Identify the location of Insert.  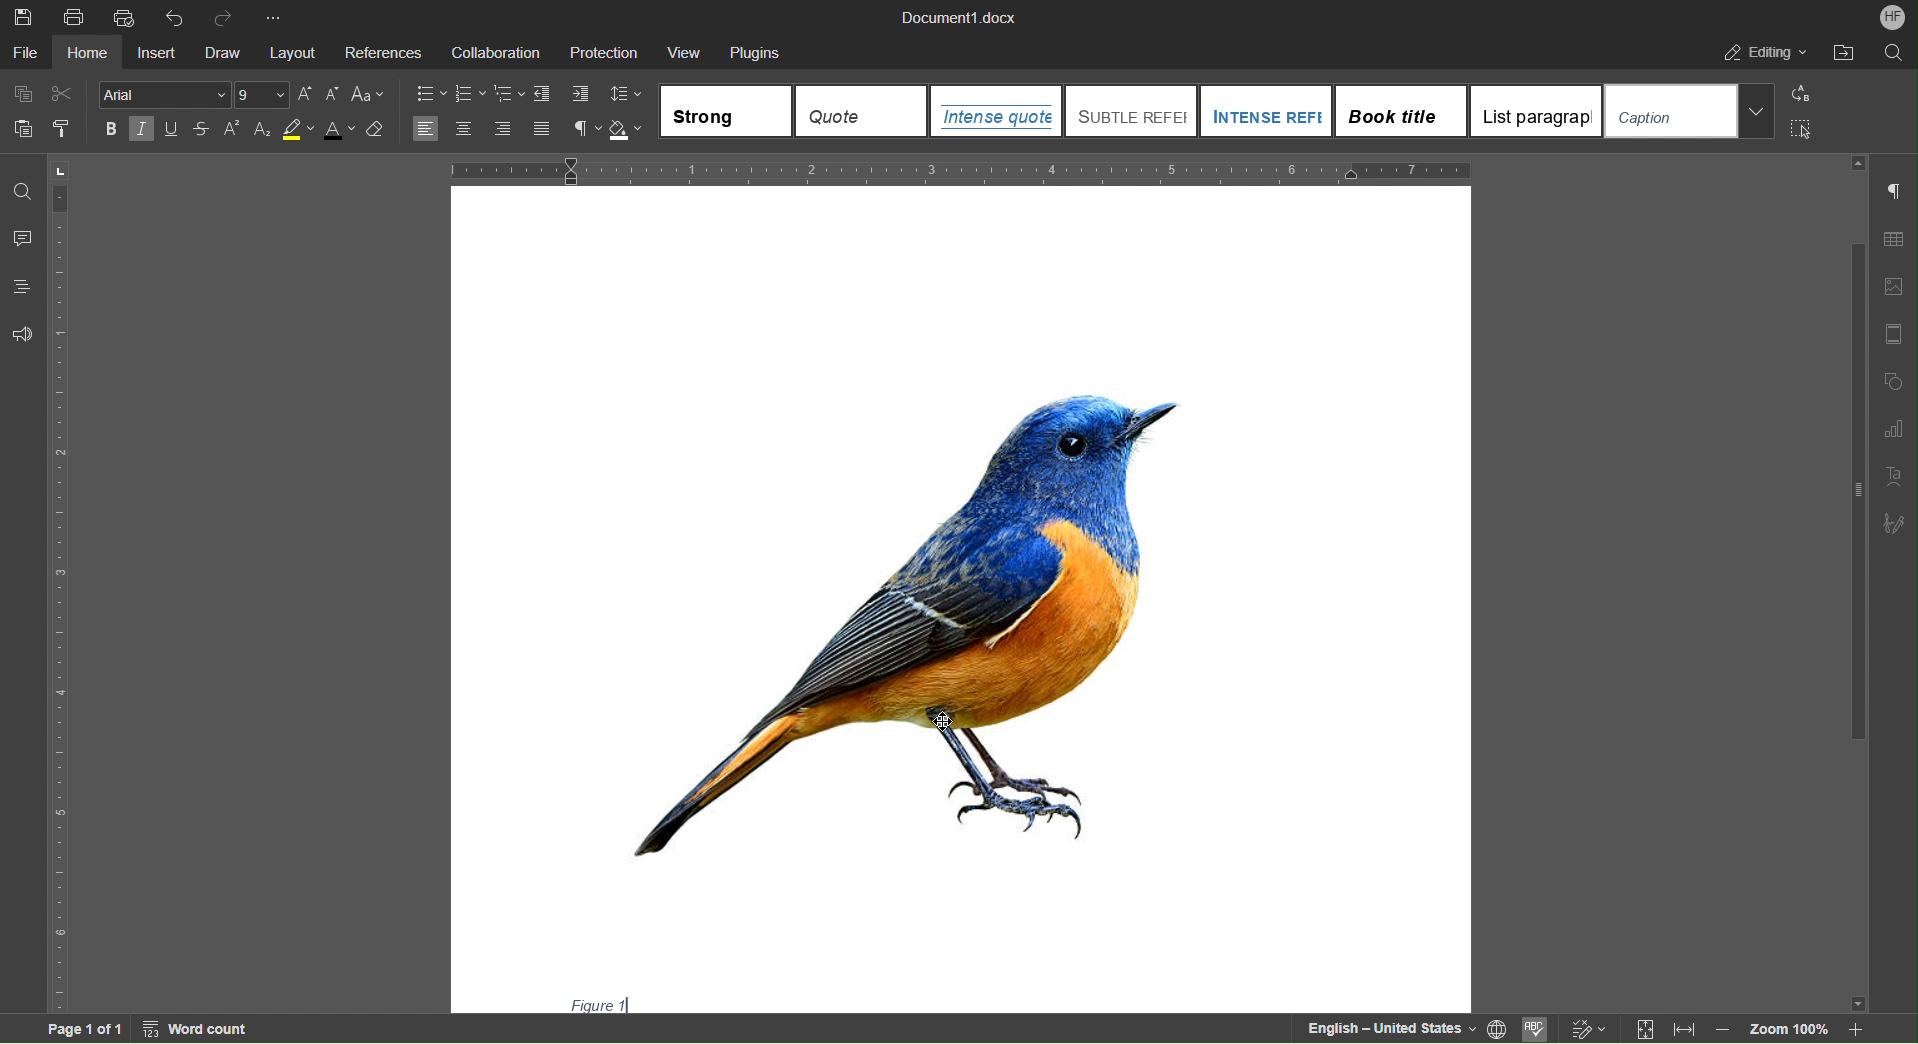
(153, 55).